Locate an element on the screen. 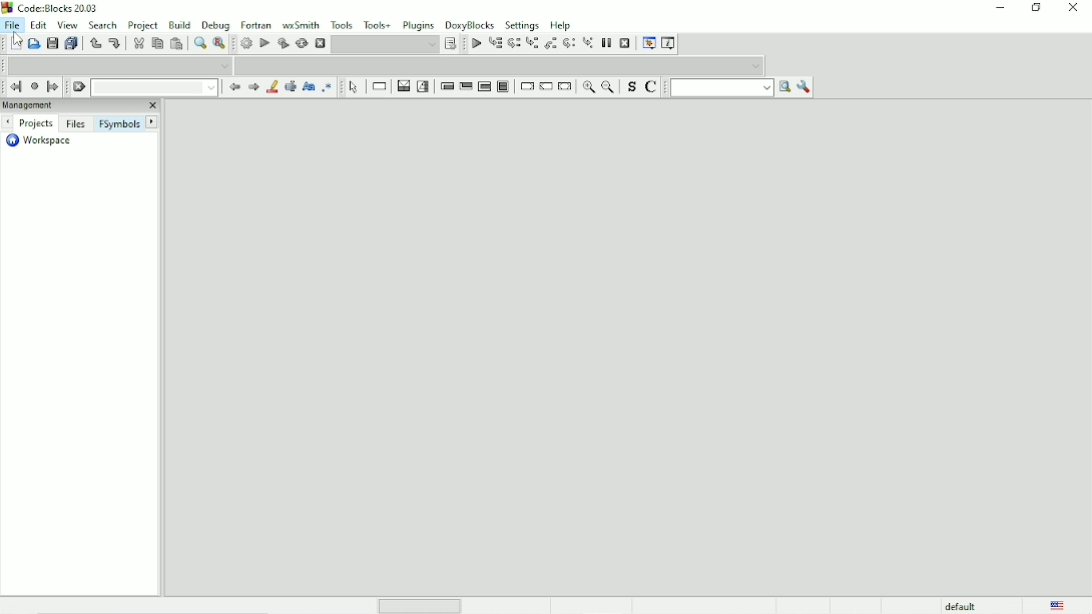 Image resolution: width=1092 pixels, height=614 pixels. Last jump is located at coordinates (34, 87).